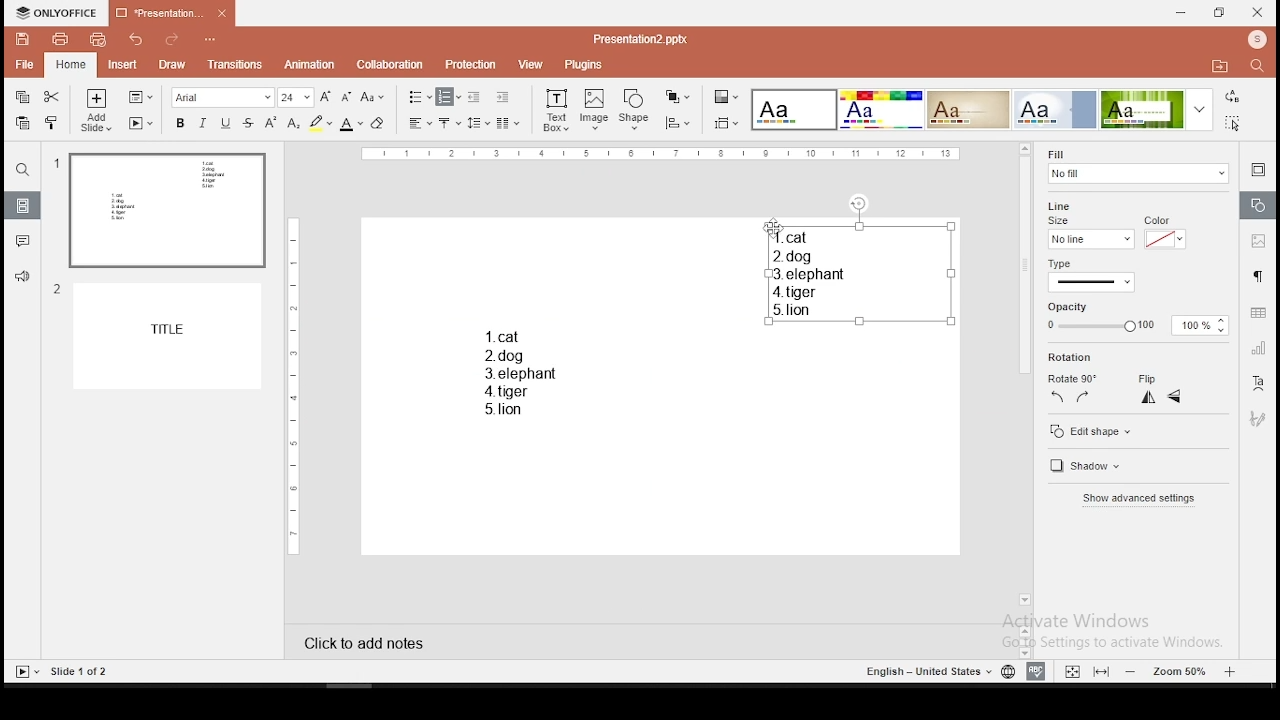 The image size is (1280, 720). Describe the element at coordinates (1055, 109) in the screenshot. I see `theme` at that location.